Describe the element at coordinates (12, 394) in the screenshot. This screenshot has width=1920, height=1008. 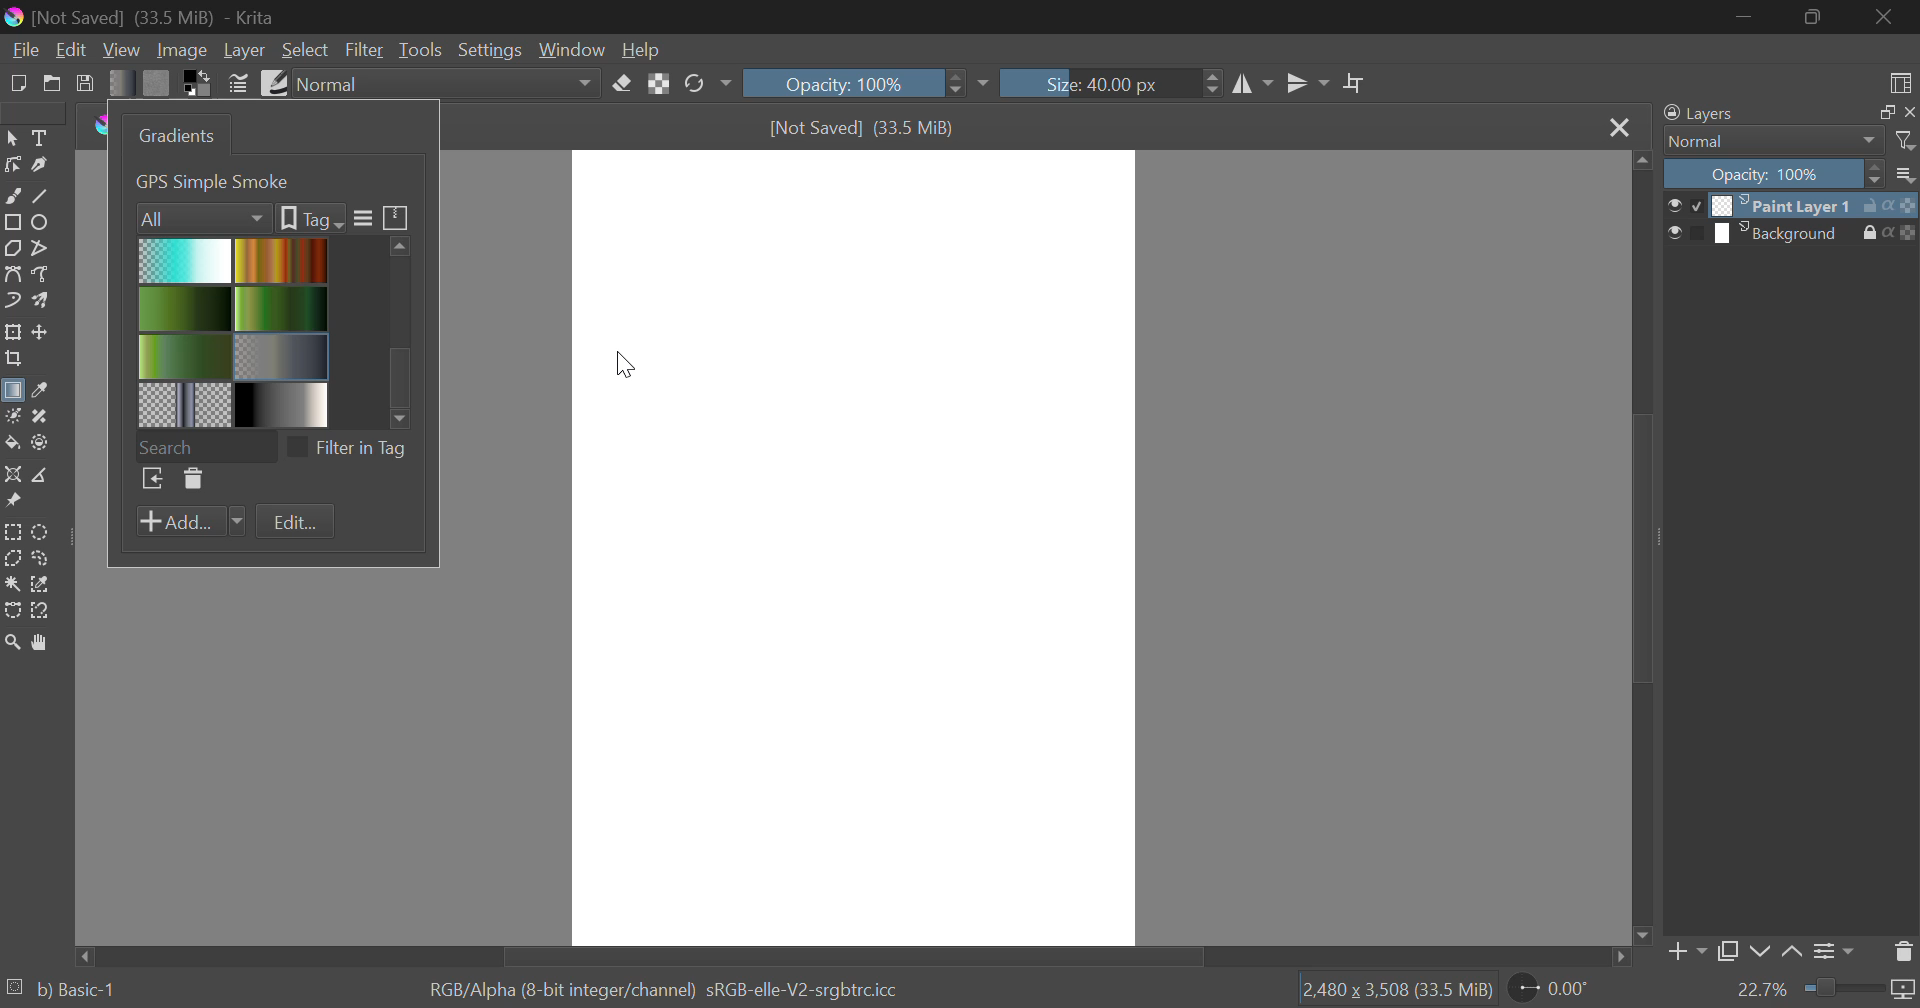
I see `Gradient Fill` at that location.